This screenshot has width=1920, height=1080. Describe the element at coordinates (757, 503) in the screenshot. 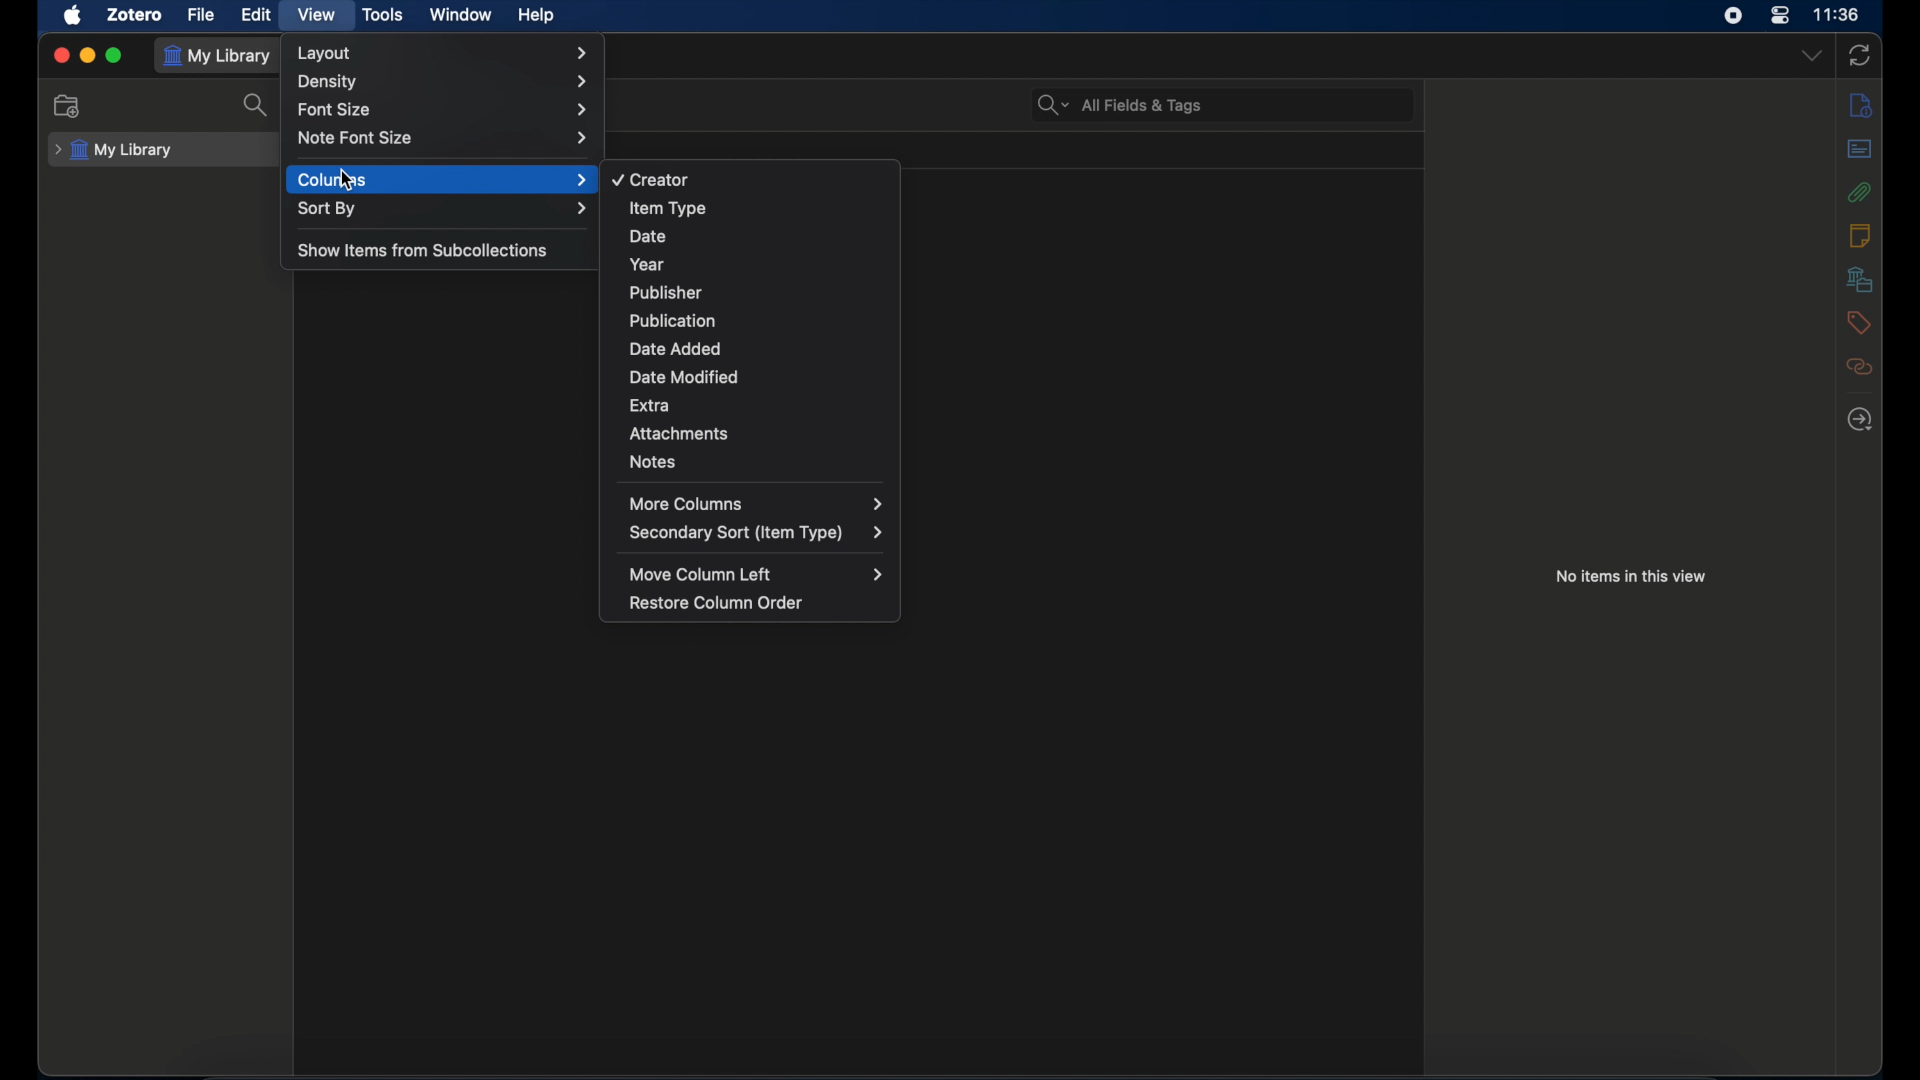

I see `more columns` at that location.